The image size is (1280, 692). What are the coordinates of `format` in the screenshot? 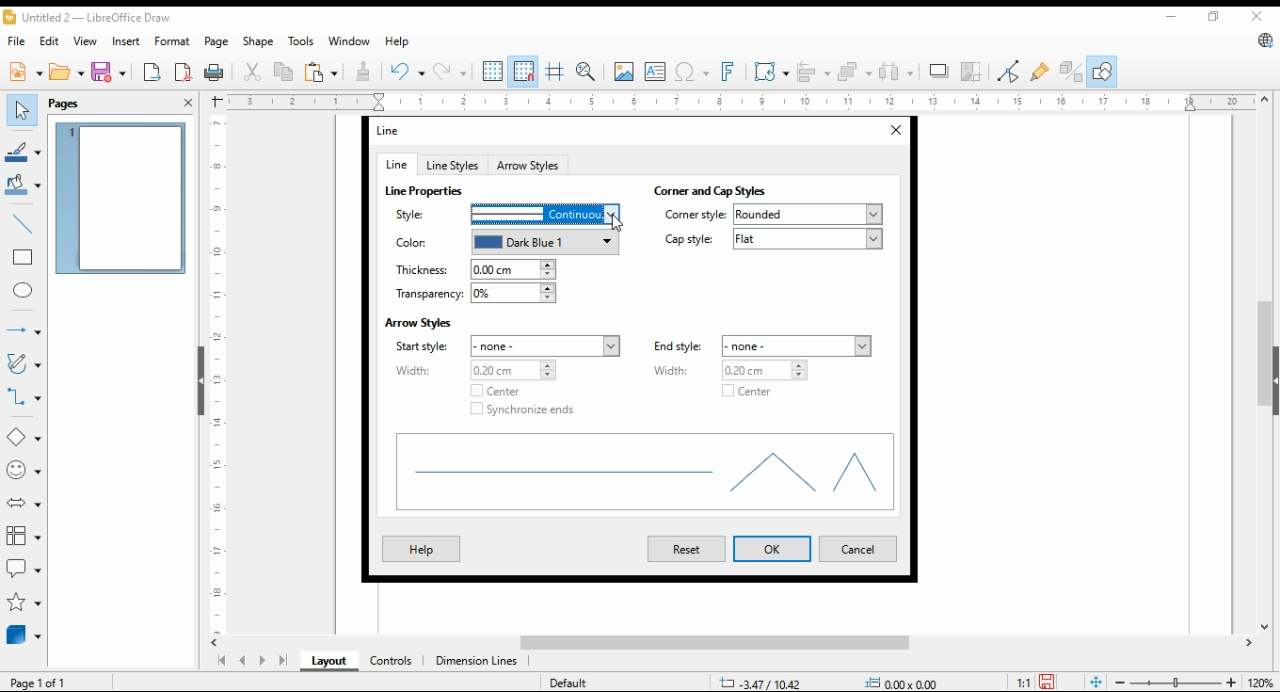 It's located at (174, 43).